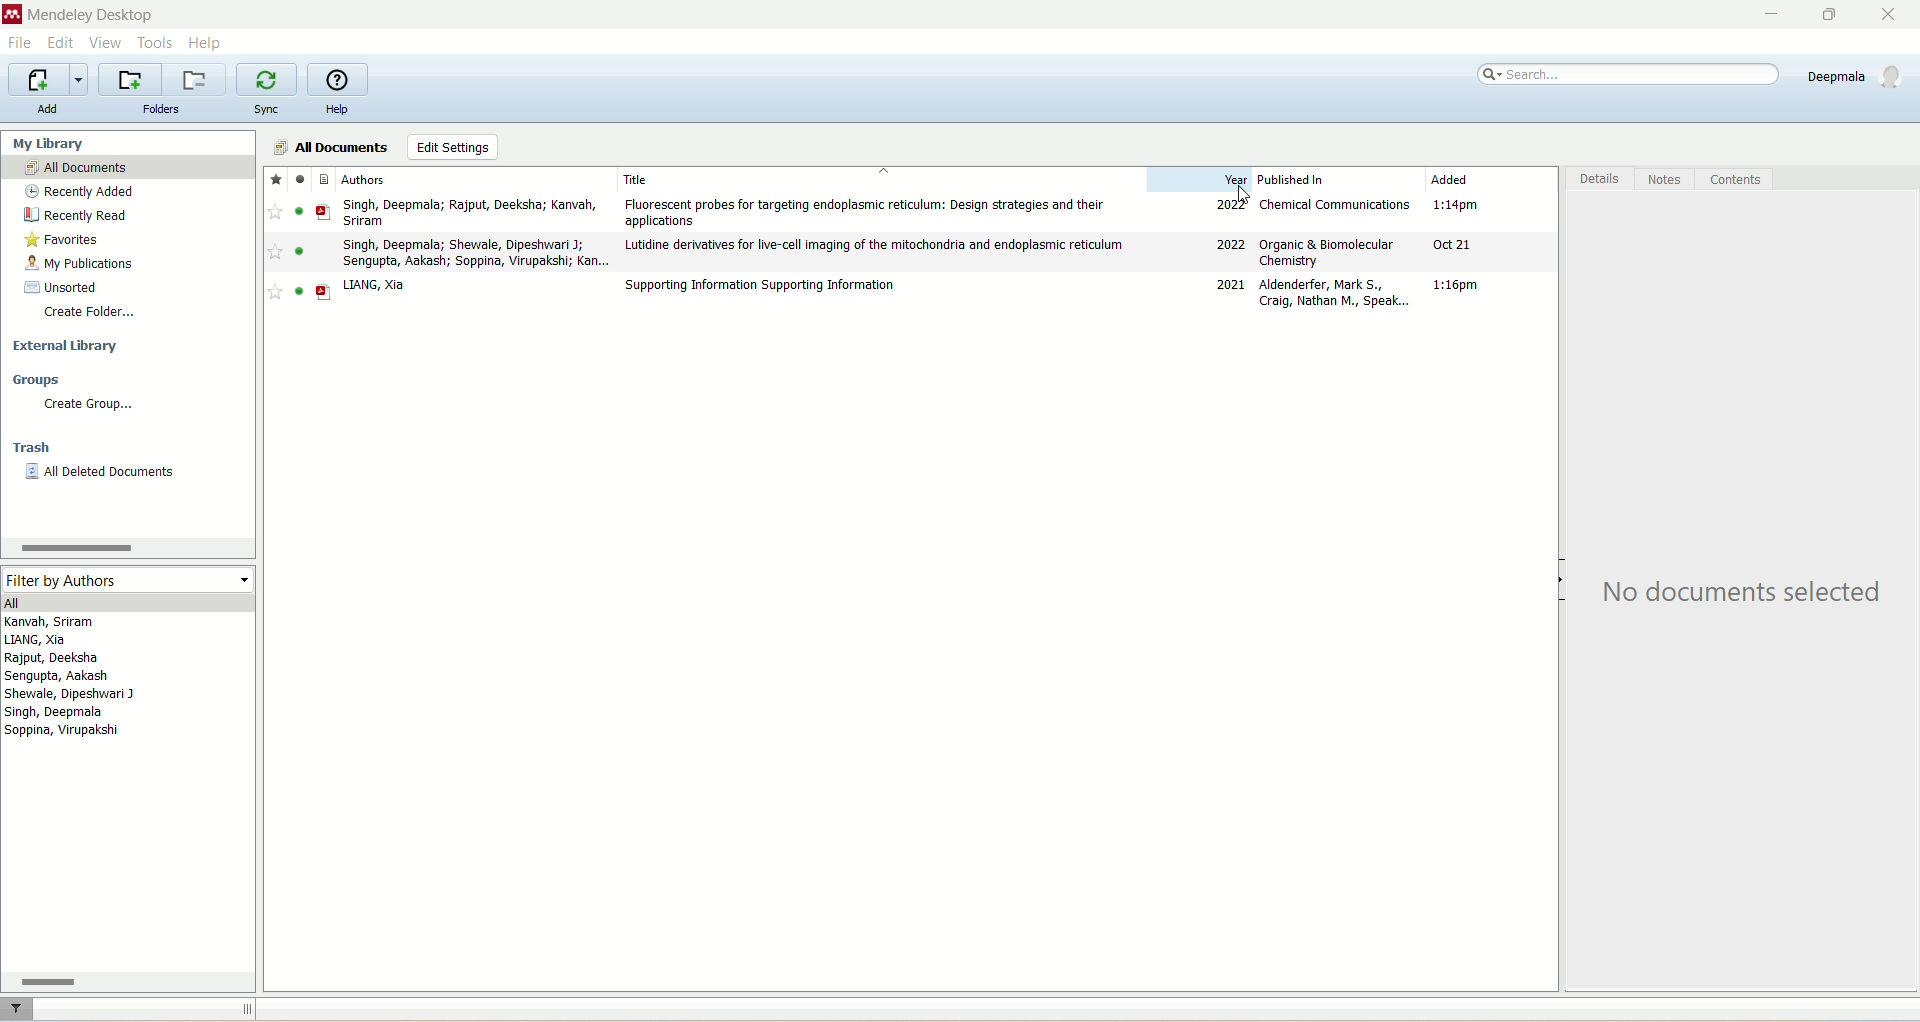 The image size is (1920, 1022). What do you see at coordinates (1737, 595) in the screenshot?
I see `No documents selected` at bounding box center [1737, 595].